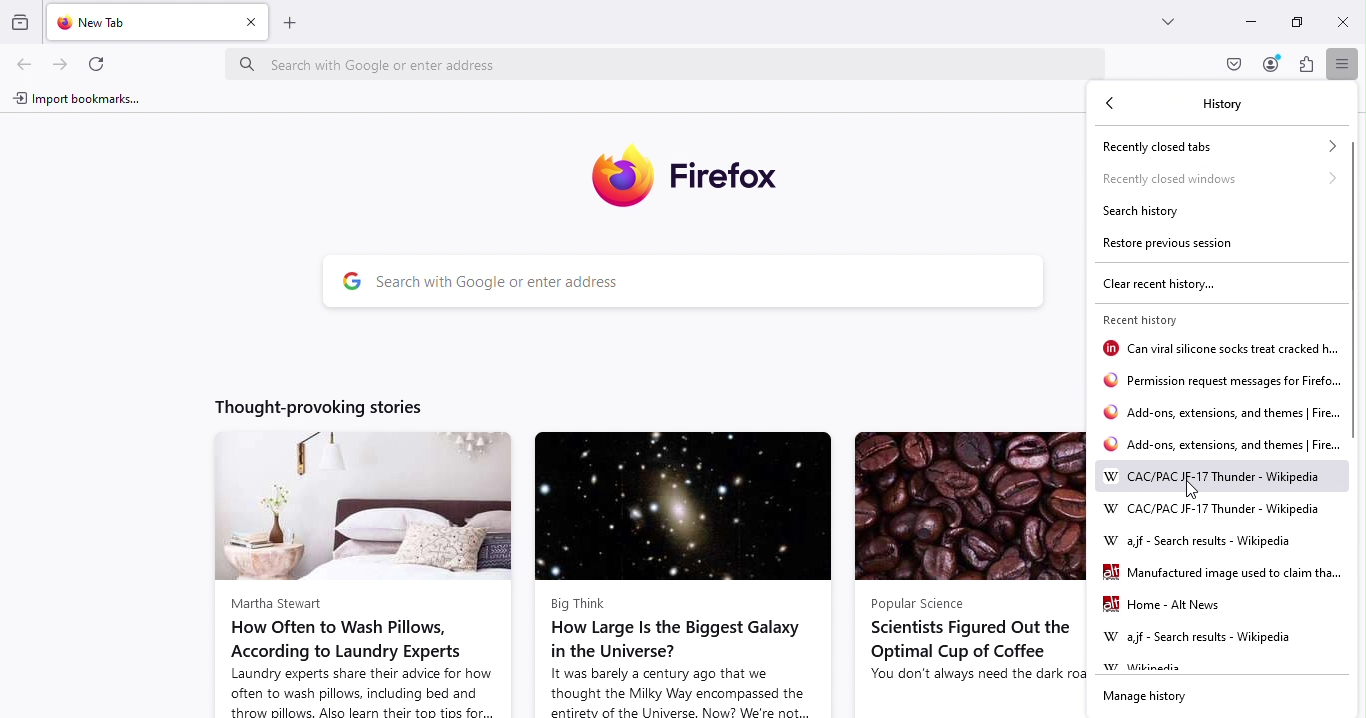  What do you see at coordinates (964, 574) in the screenshot?
I see `news article from popular science` at bounding box center [964, 574].